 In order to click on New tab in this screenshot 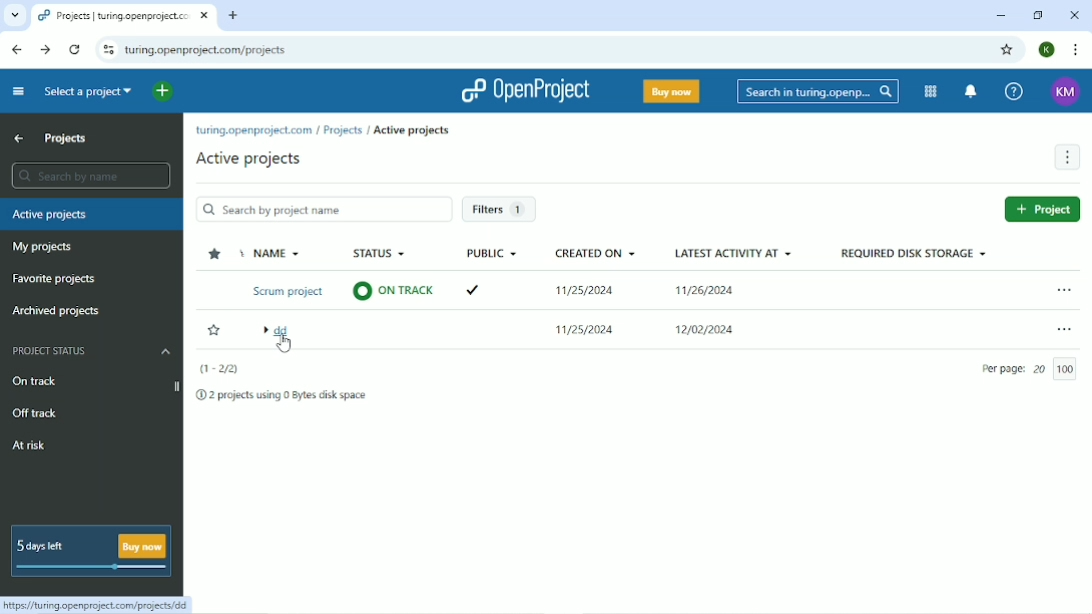, I will do `click(231, 16)`.